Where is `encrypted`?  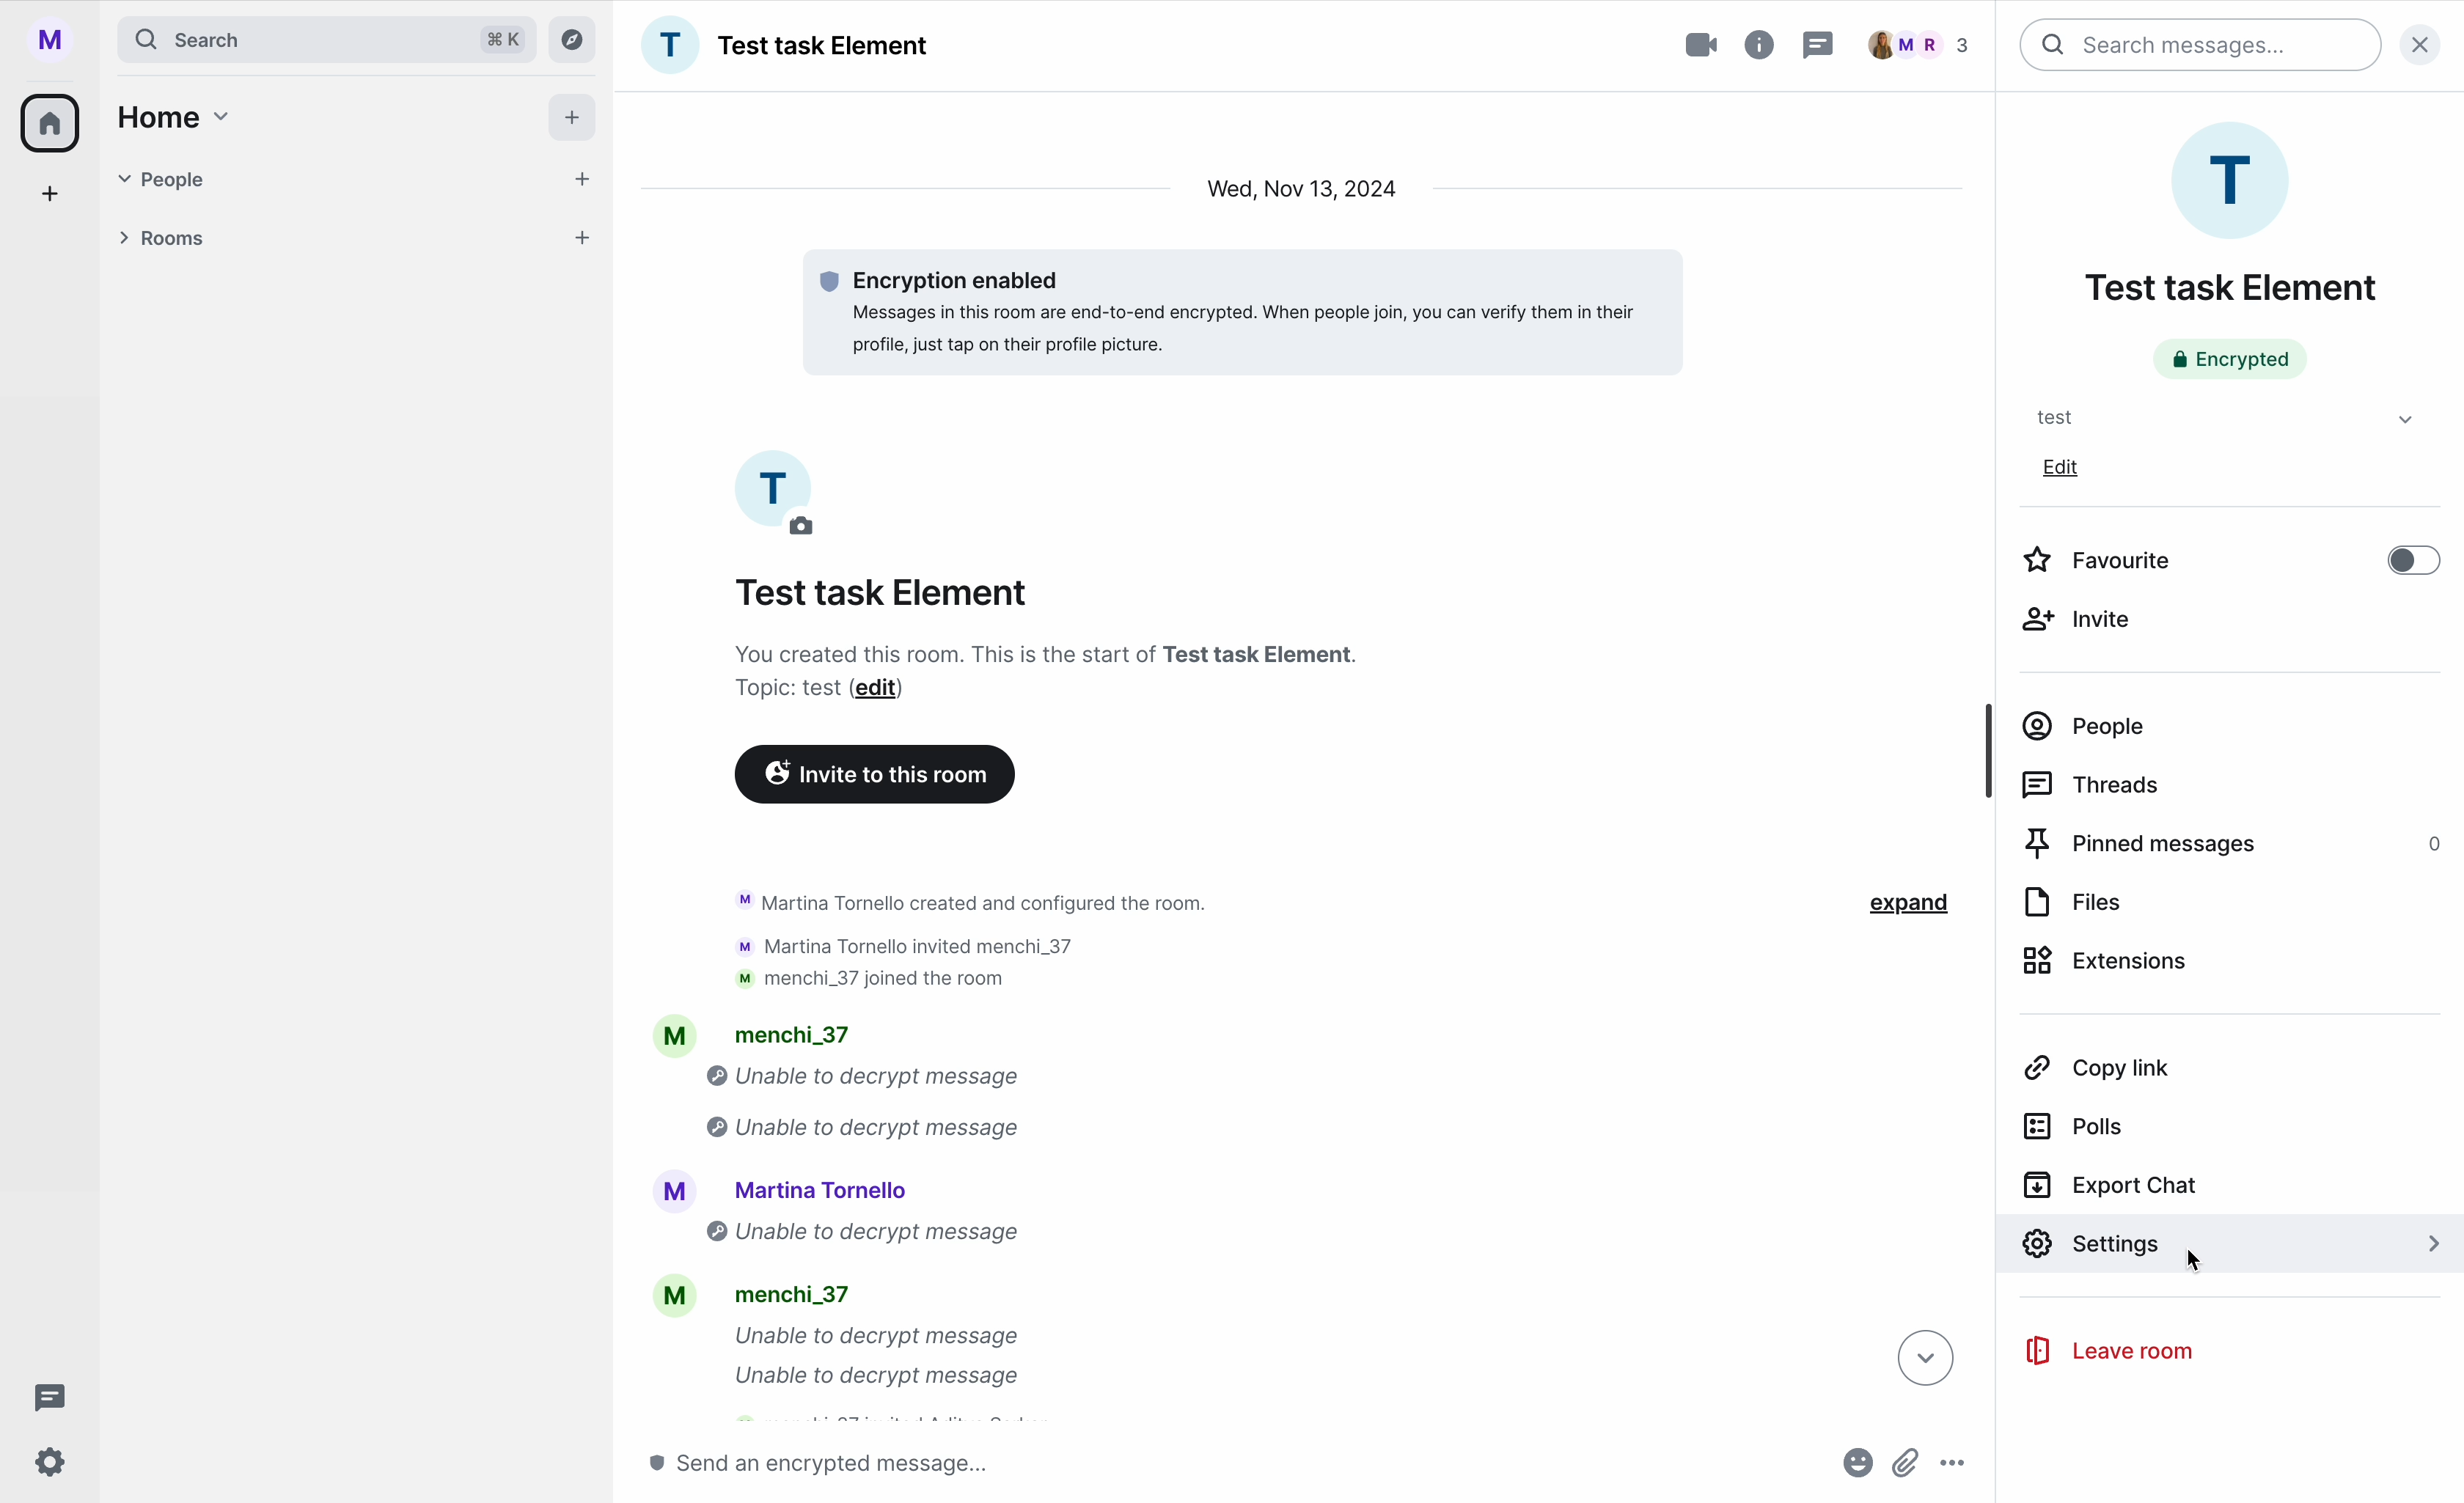 encrypted is located at coordinates (2230, 359).